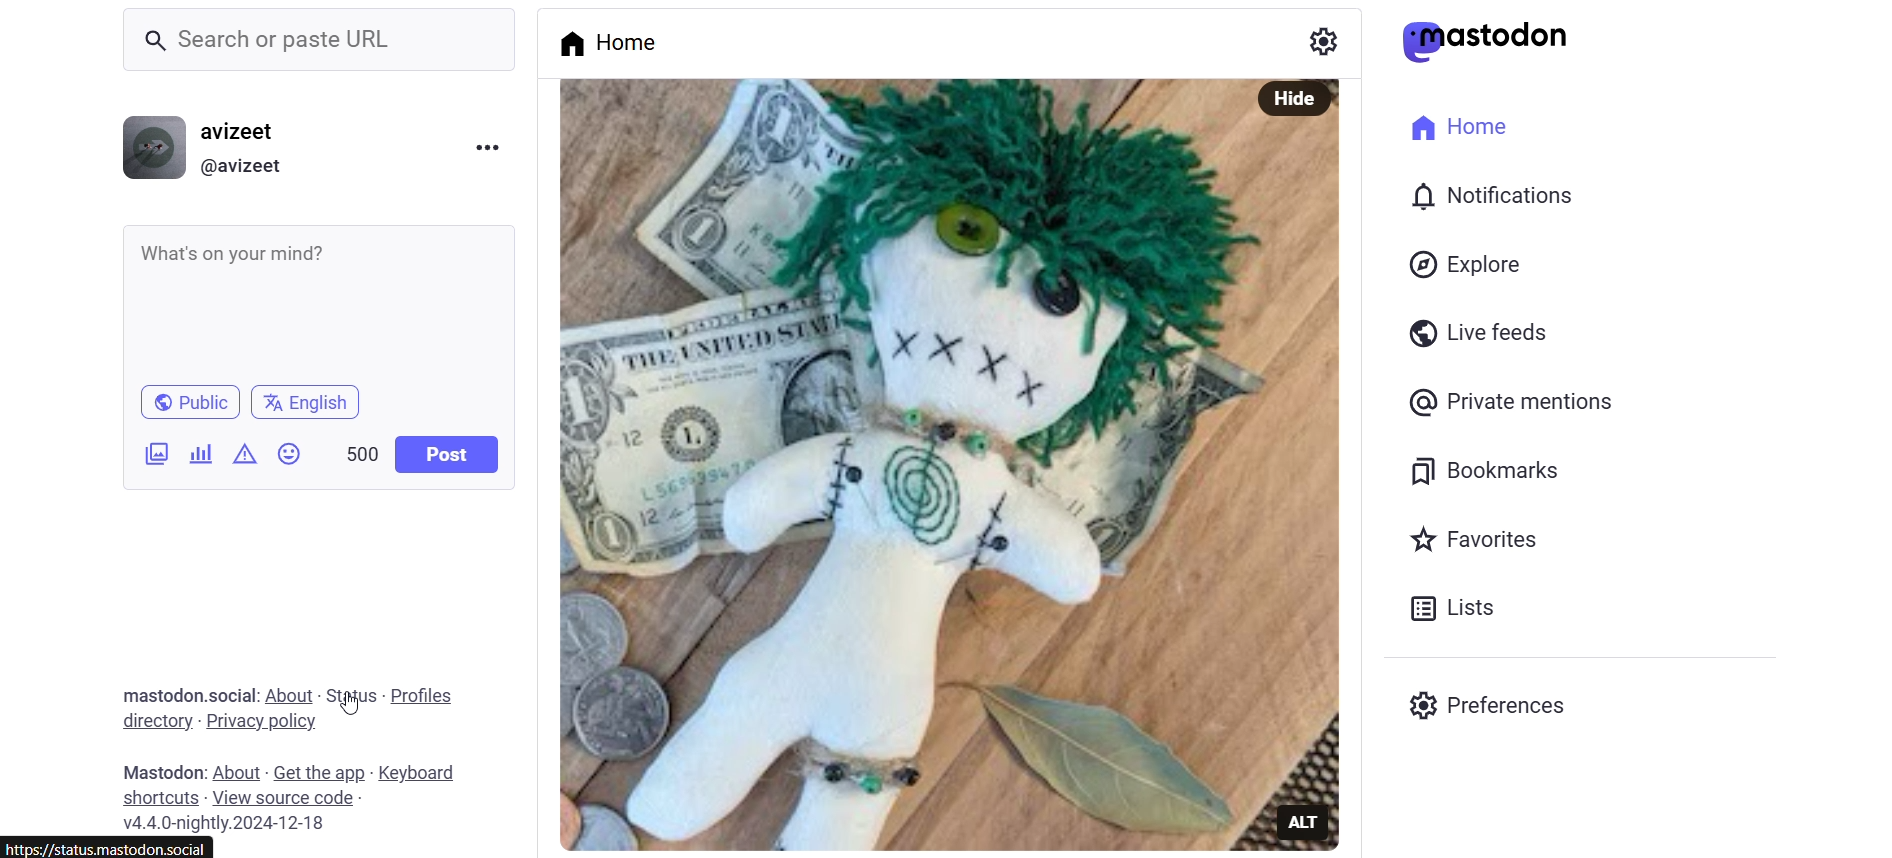  I want to click on directory, so click(158, 723).